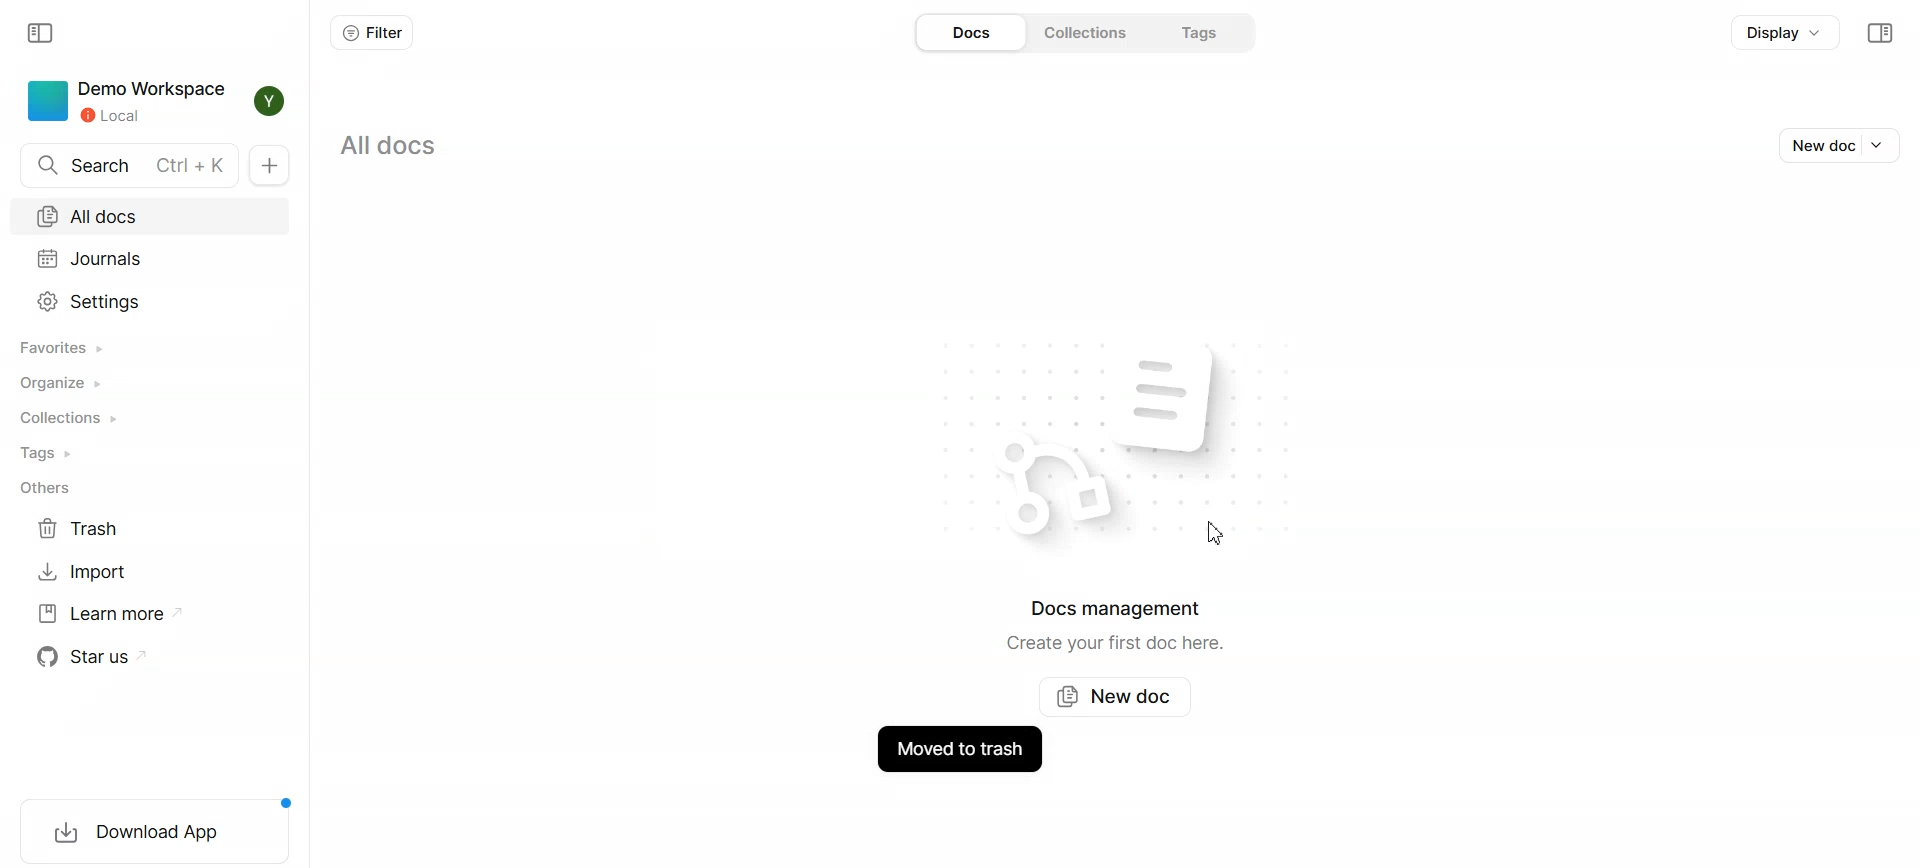 This screenshot has height=868, width=1920. I want to click on All docs, so click(149, 218).